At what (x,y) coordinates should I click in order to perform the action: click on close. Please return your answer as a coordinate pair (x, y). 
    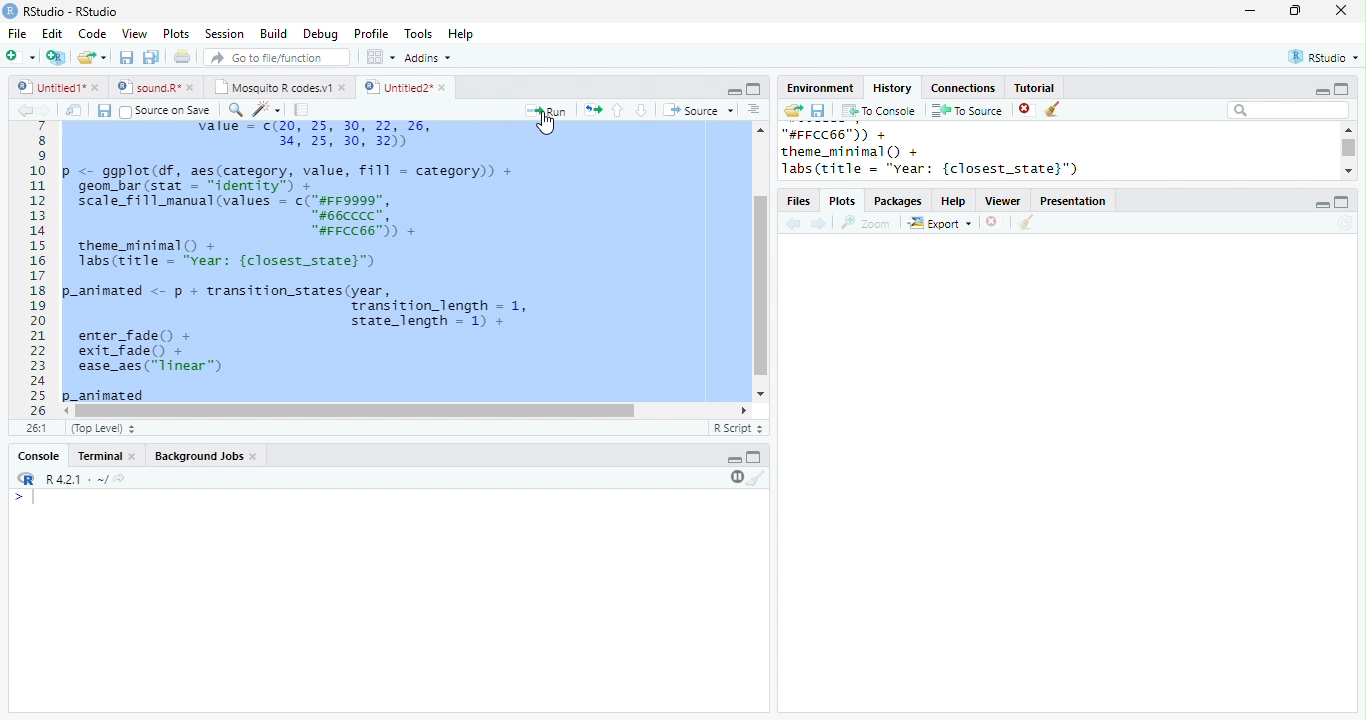
    Looking at the image, I should click on (344, 89).